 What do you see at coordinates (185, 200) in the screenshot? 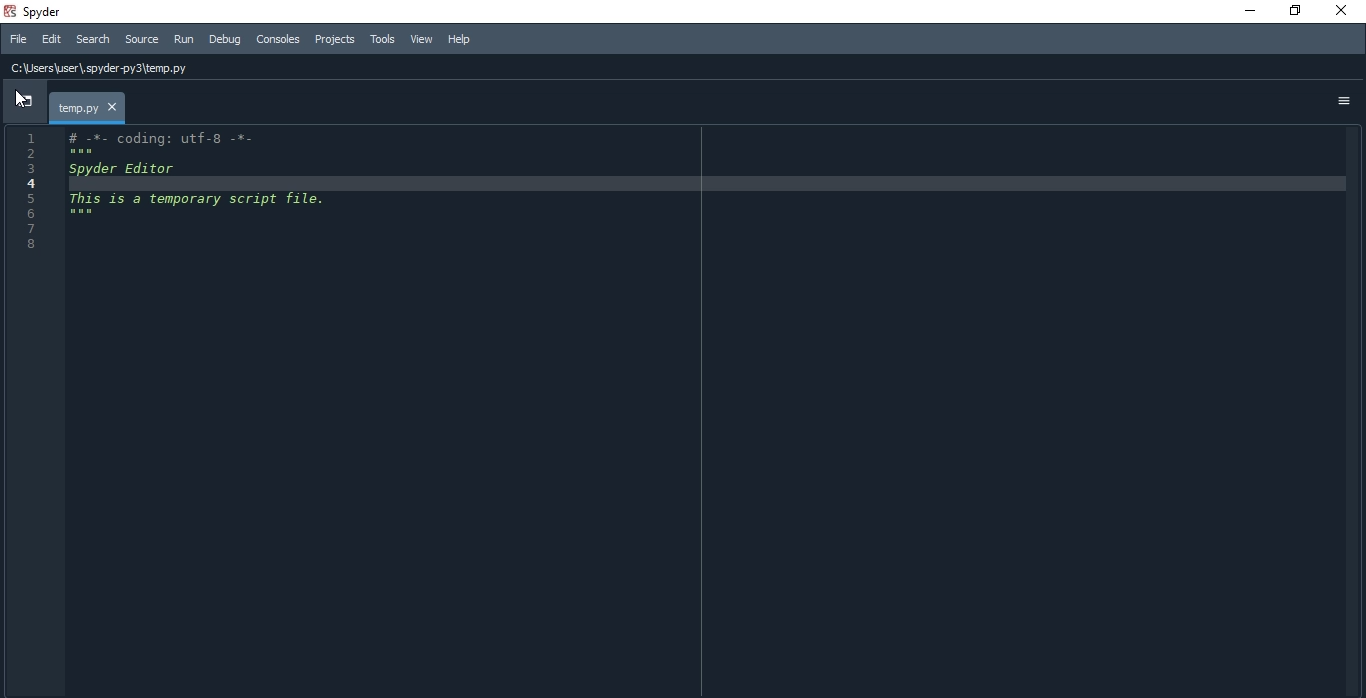
I see `5 This 1s a temporary script file.` at bounding box center [185, 200].